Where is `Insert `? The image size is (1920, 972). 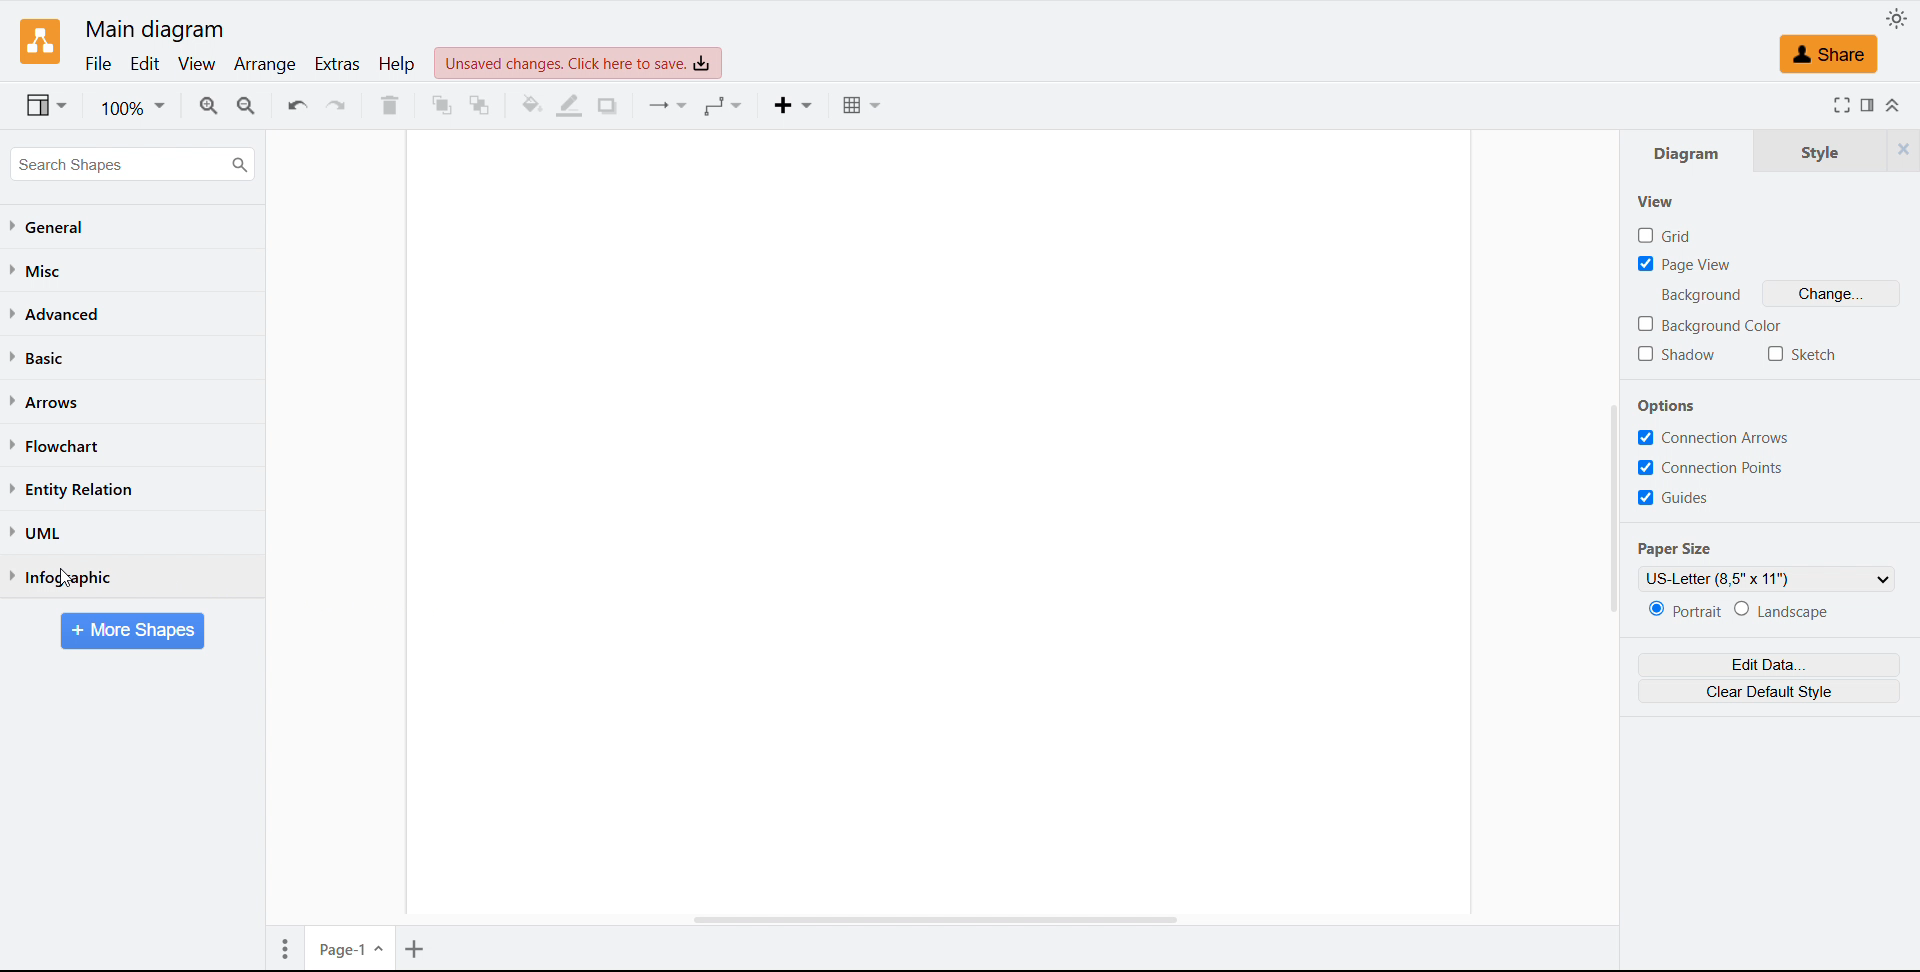 Insert  is located at coordinates (796, 104).